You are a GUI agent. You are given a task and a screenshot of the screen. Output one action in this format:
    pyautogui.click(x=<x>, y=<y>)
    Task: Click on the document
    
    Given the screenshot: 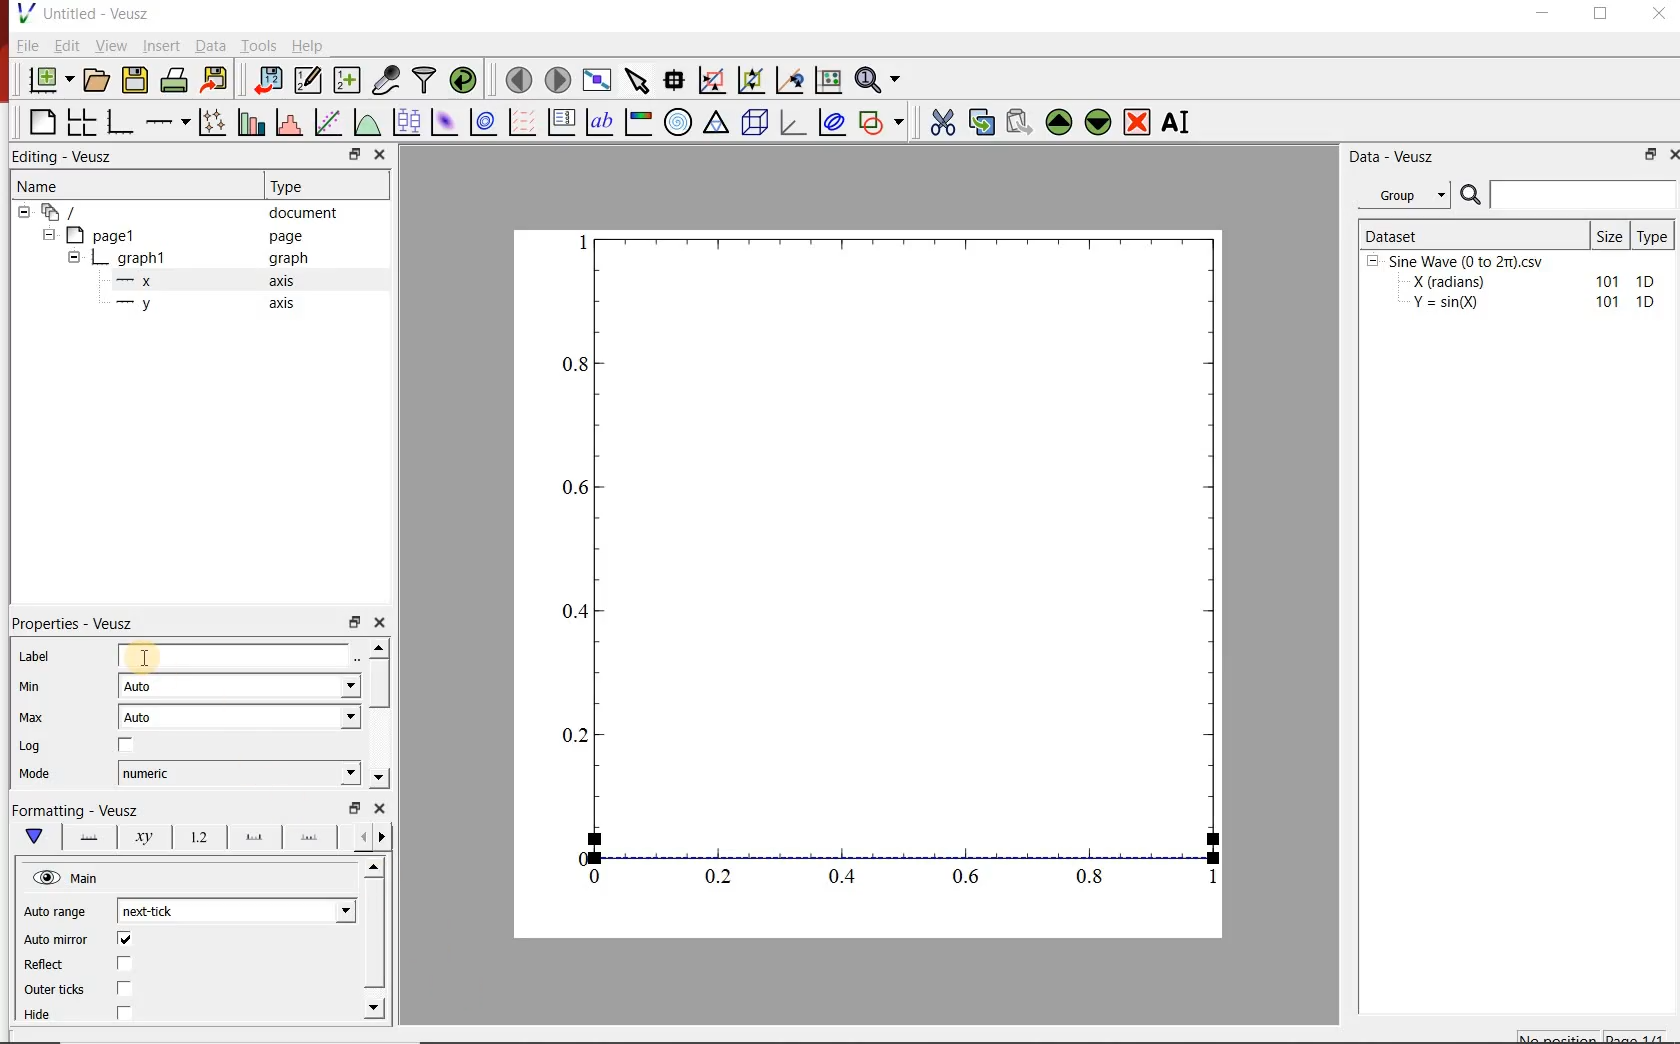 What is the action you would take?
    pyautogui.click(x=304, y=213)
    